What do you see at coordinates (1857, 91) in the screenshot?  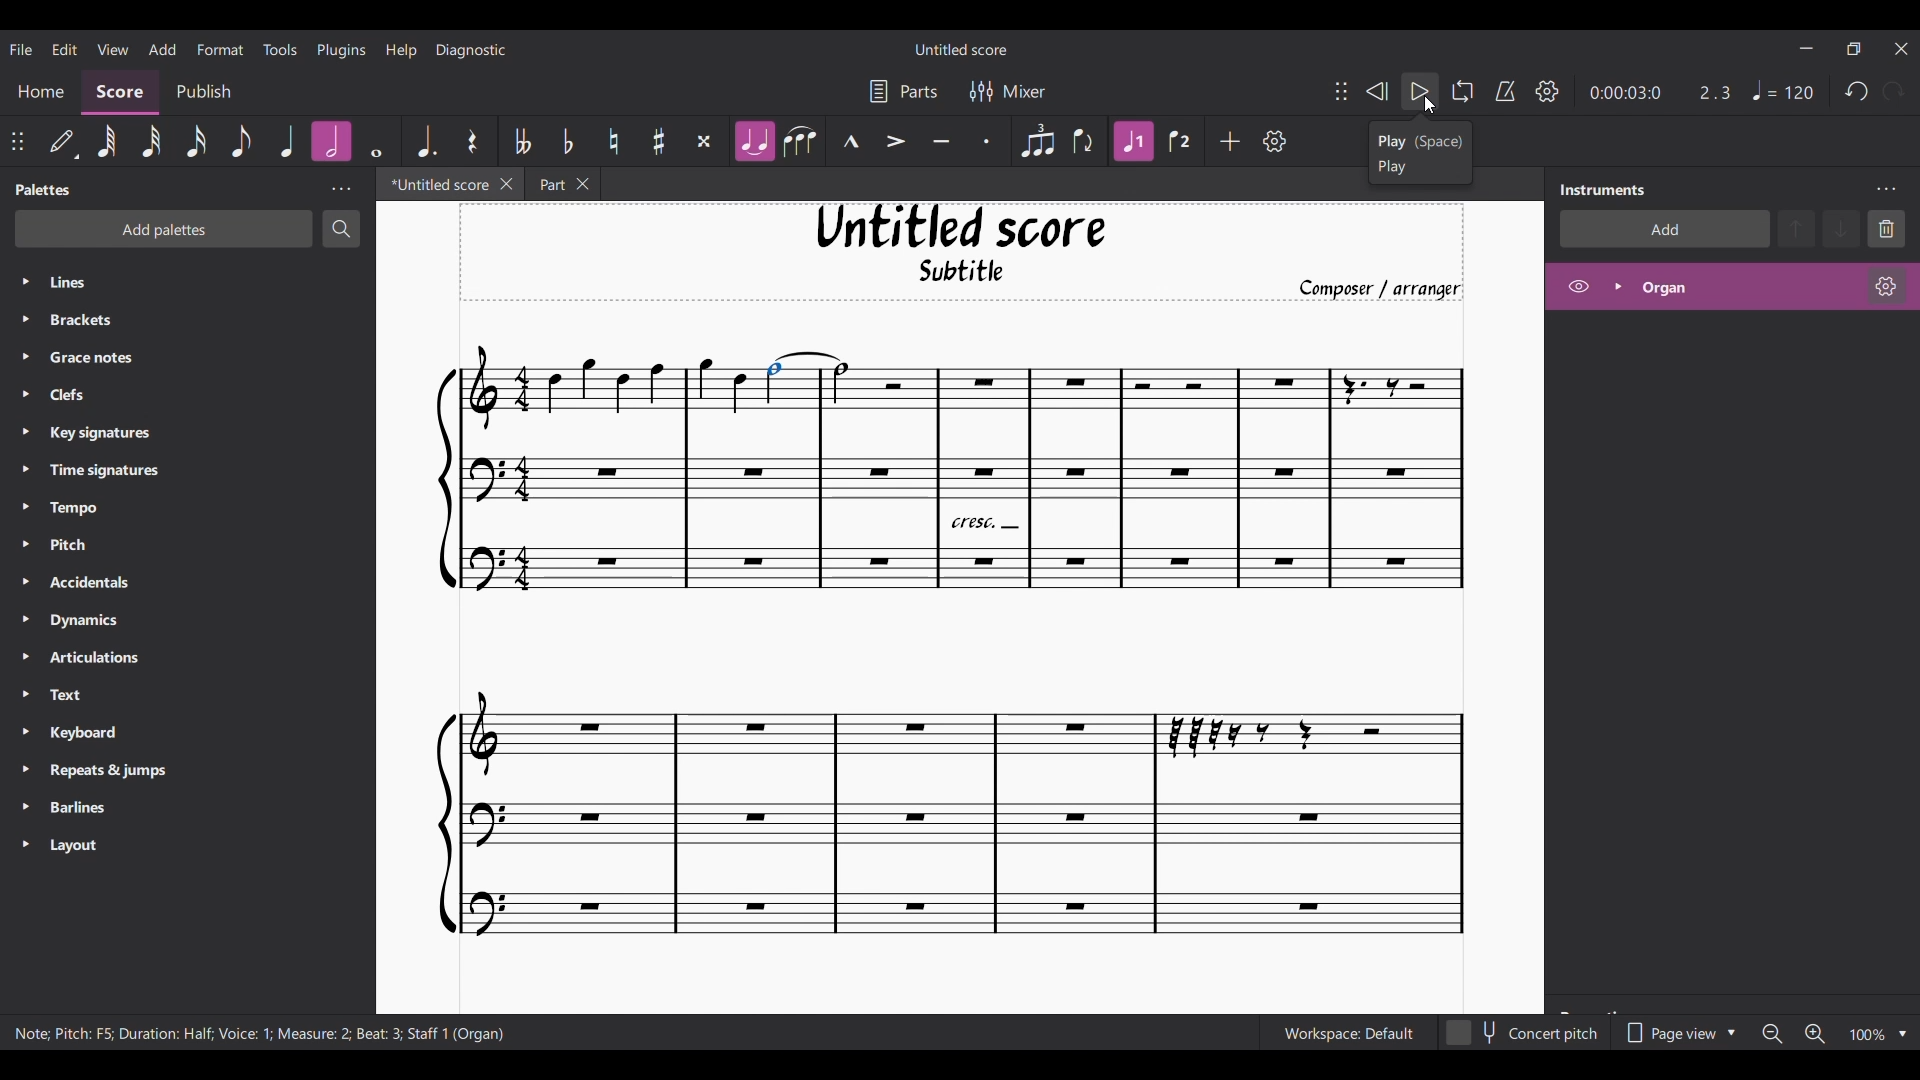 I see `Undo` at bounding box center [1857, 91].